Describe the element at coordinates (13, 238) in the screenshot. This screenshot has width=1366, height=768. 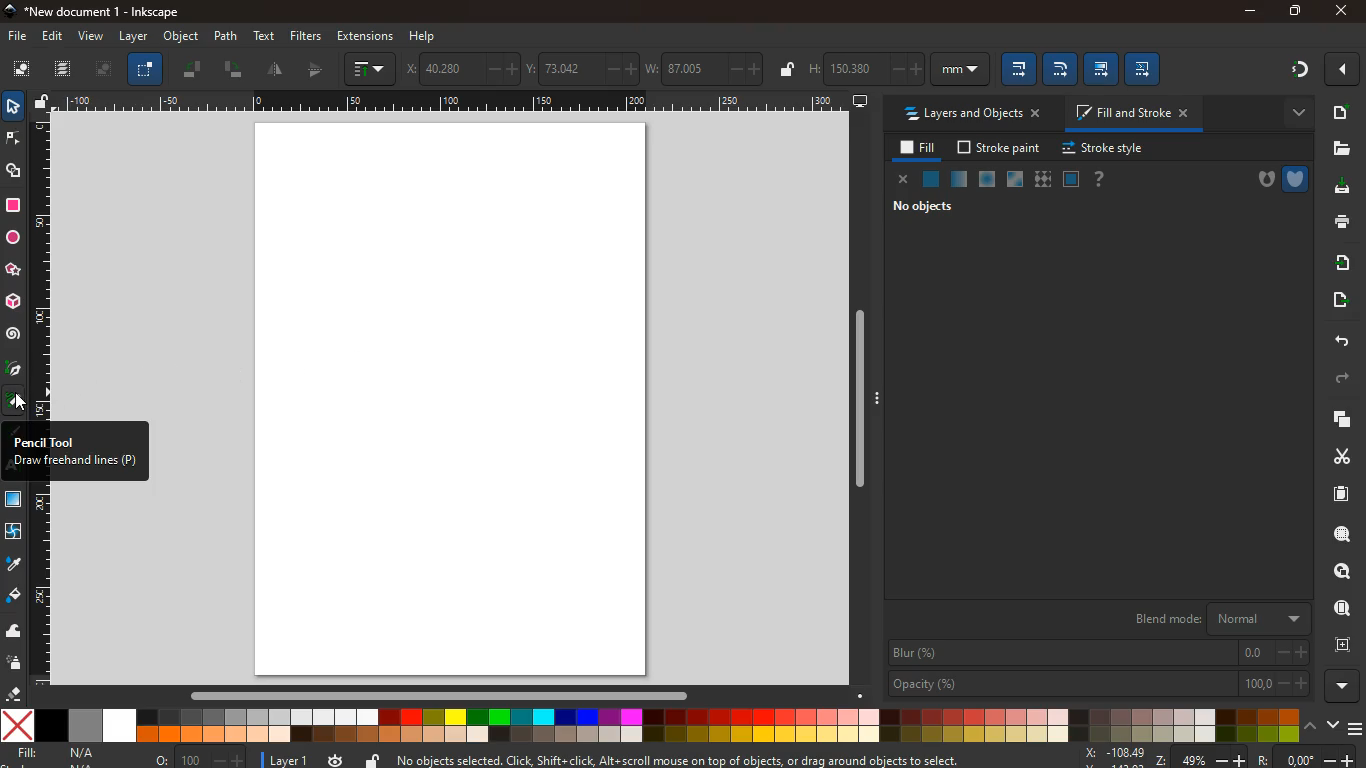
I see `circle` at that location.